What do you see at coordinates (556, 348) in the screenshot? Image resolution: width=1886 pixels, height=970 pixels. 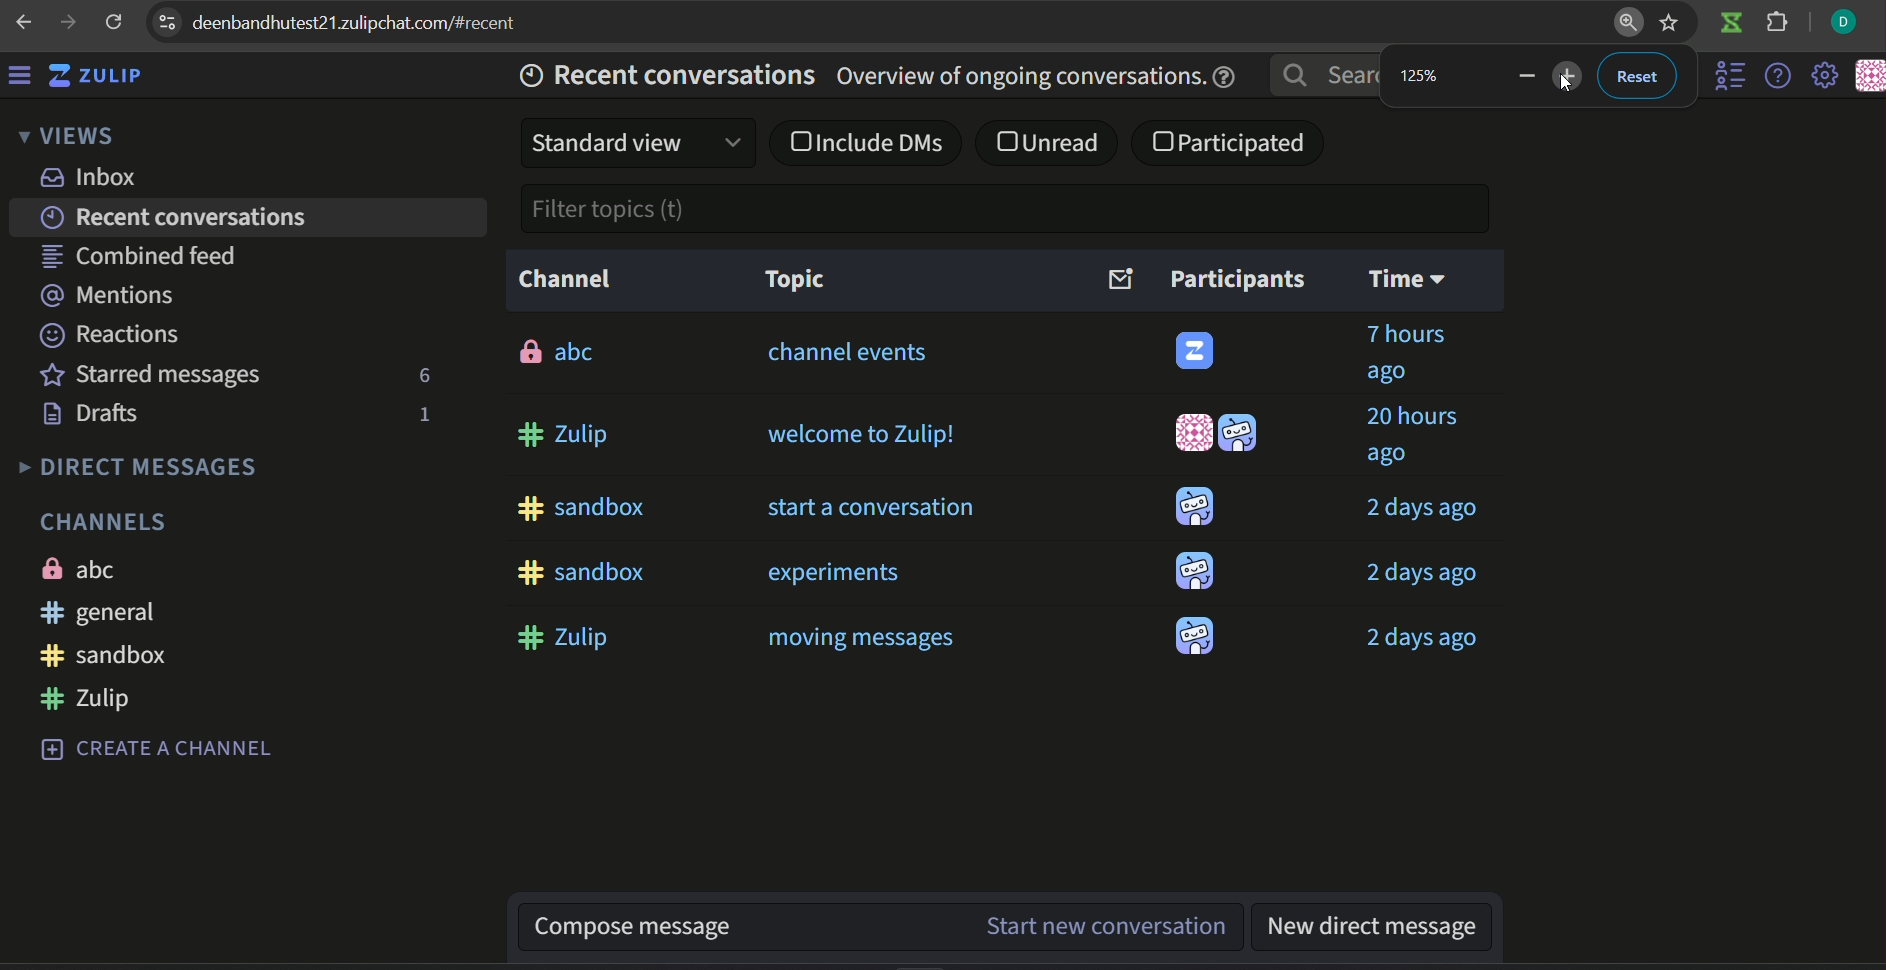 I see `abc` at bounding box center [556, 348].